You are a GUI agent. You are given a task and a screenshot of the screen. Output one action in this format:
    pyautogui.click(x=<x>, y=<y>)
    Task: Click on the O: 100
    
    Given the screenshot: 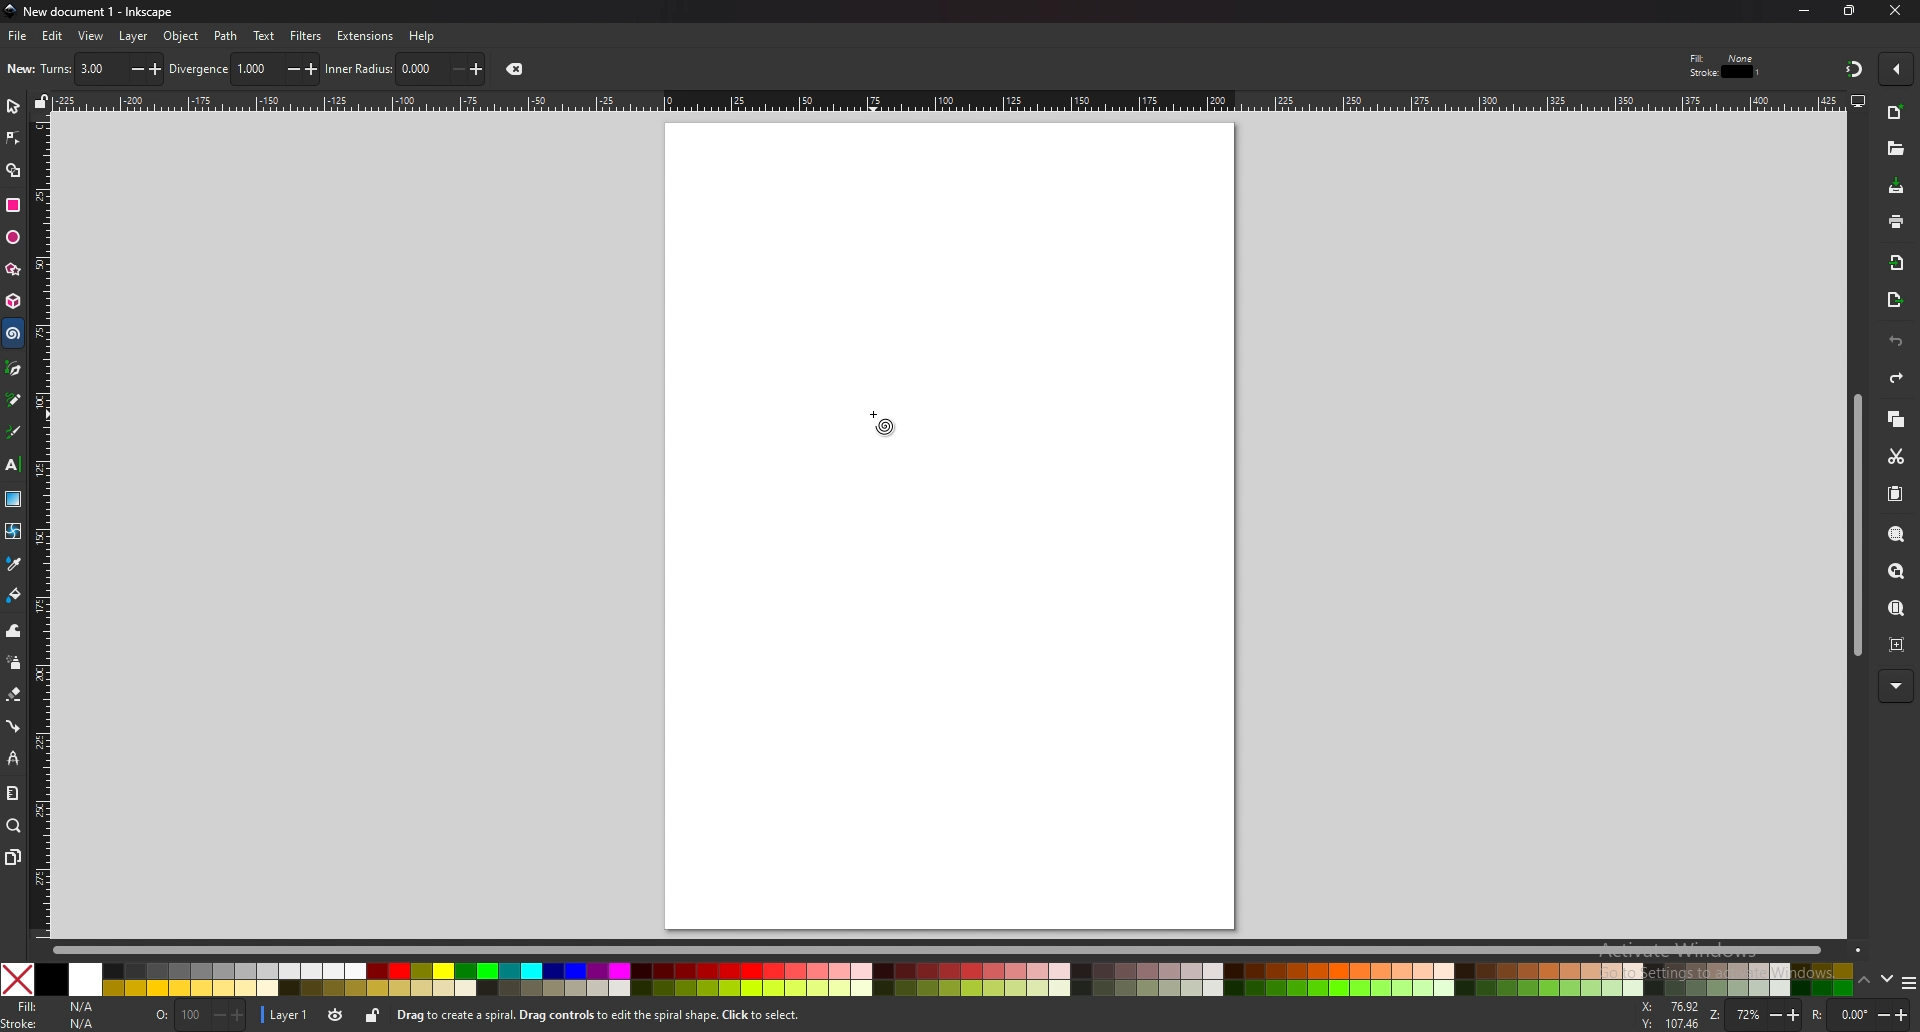 What is the action you would take?
    pyautogui.click(x=198, y=1016)
    